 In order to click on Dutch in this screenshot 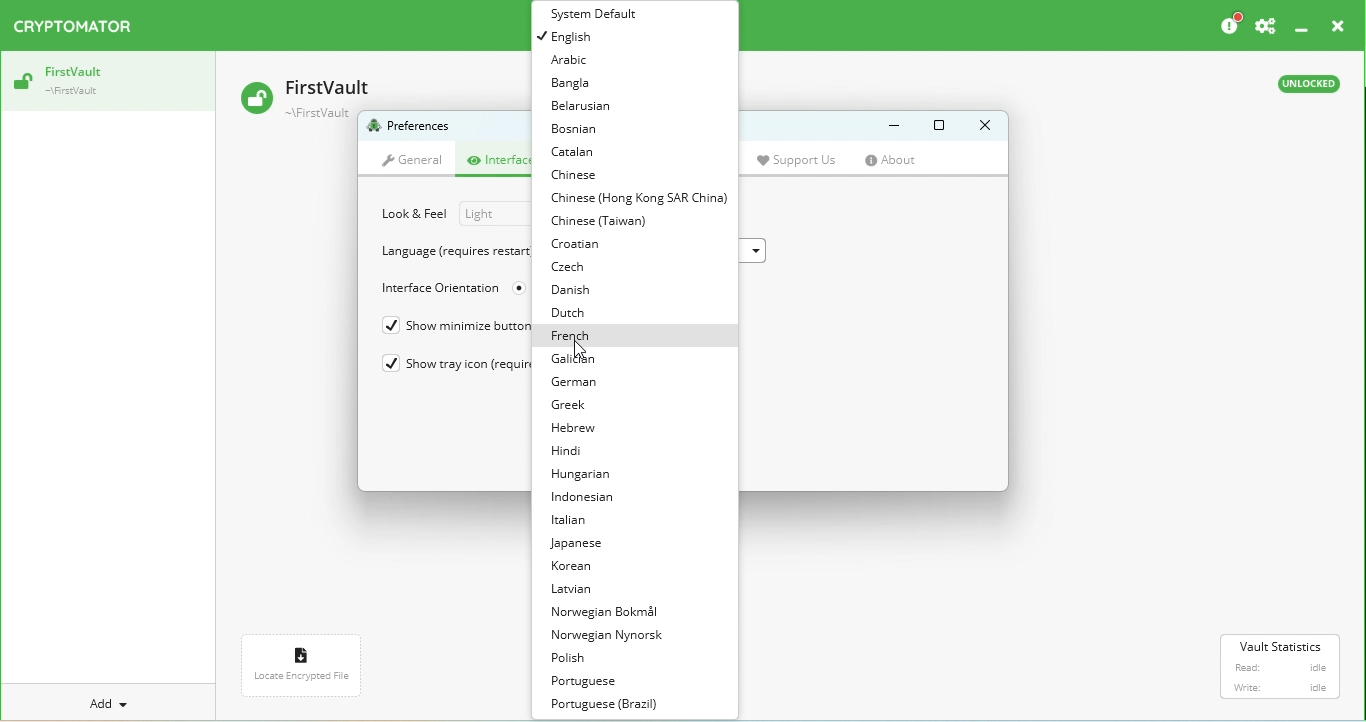, I will do `click(578, 312)`.